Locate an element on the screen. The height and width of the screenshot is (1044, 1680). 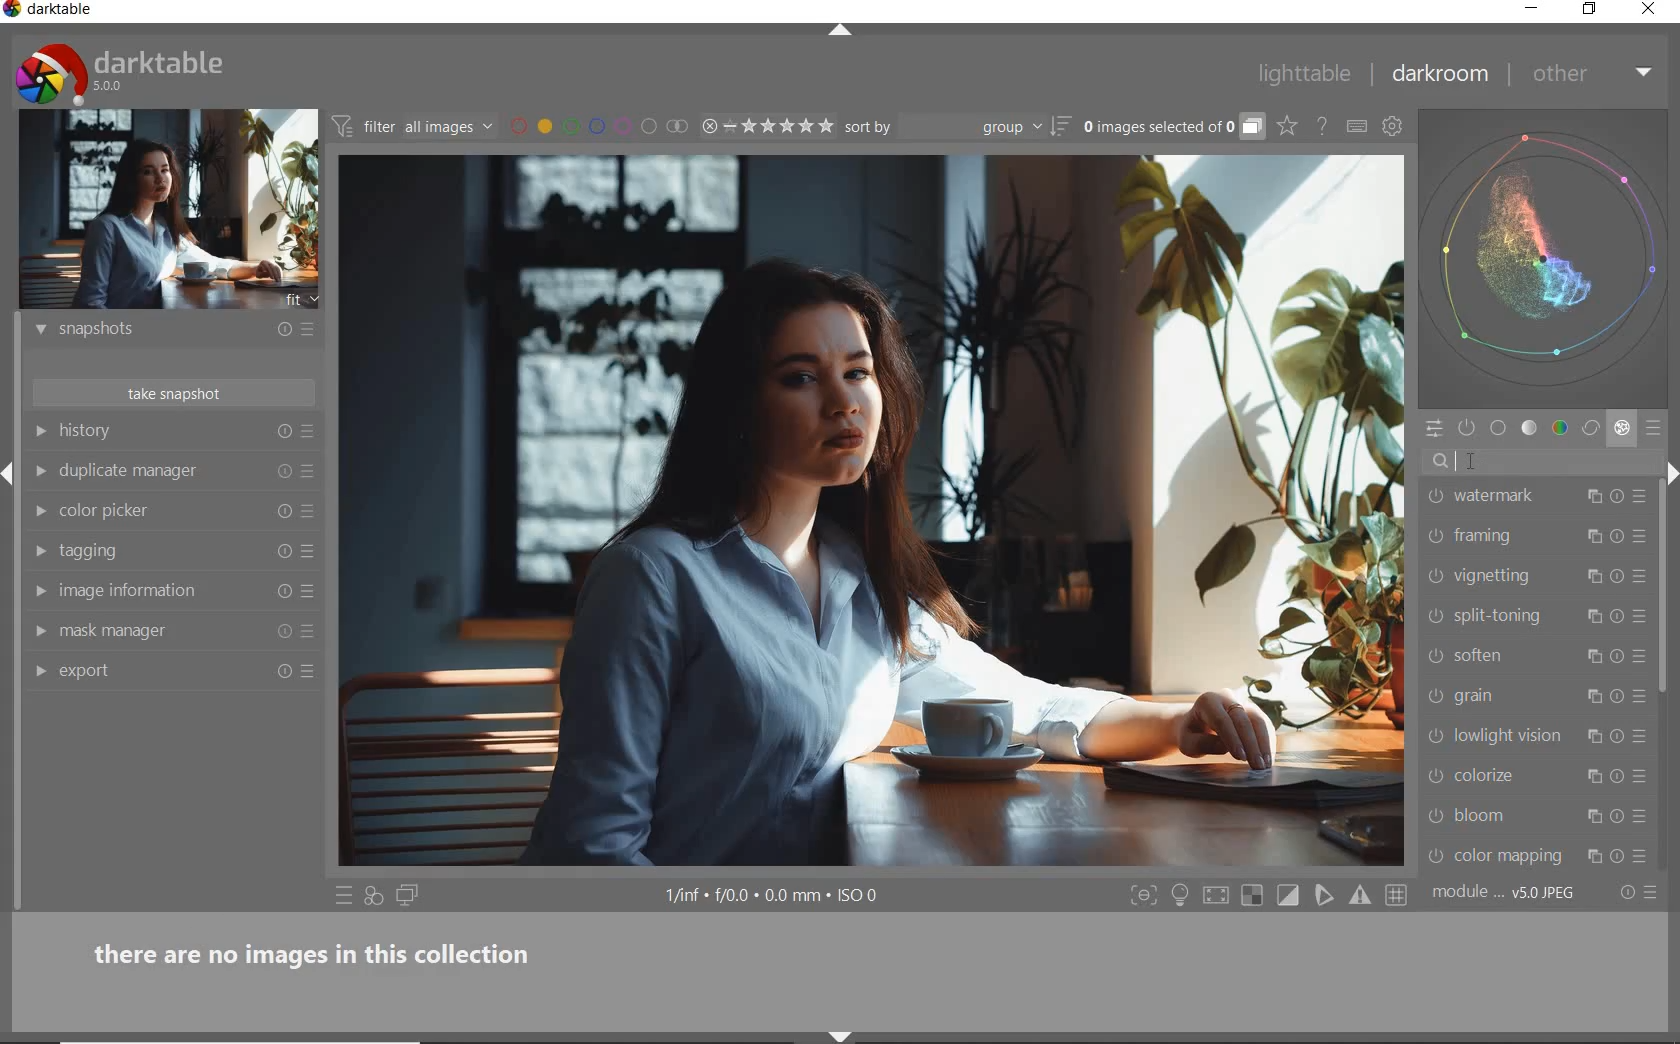
image preview is located at coordinates (169, 210).